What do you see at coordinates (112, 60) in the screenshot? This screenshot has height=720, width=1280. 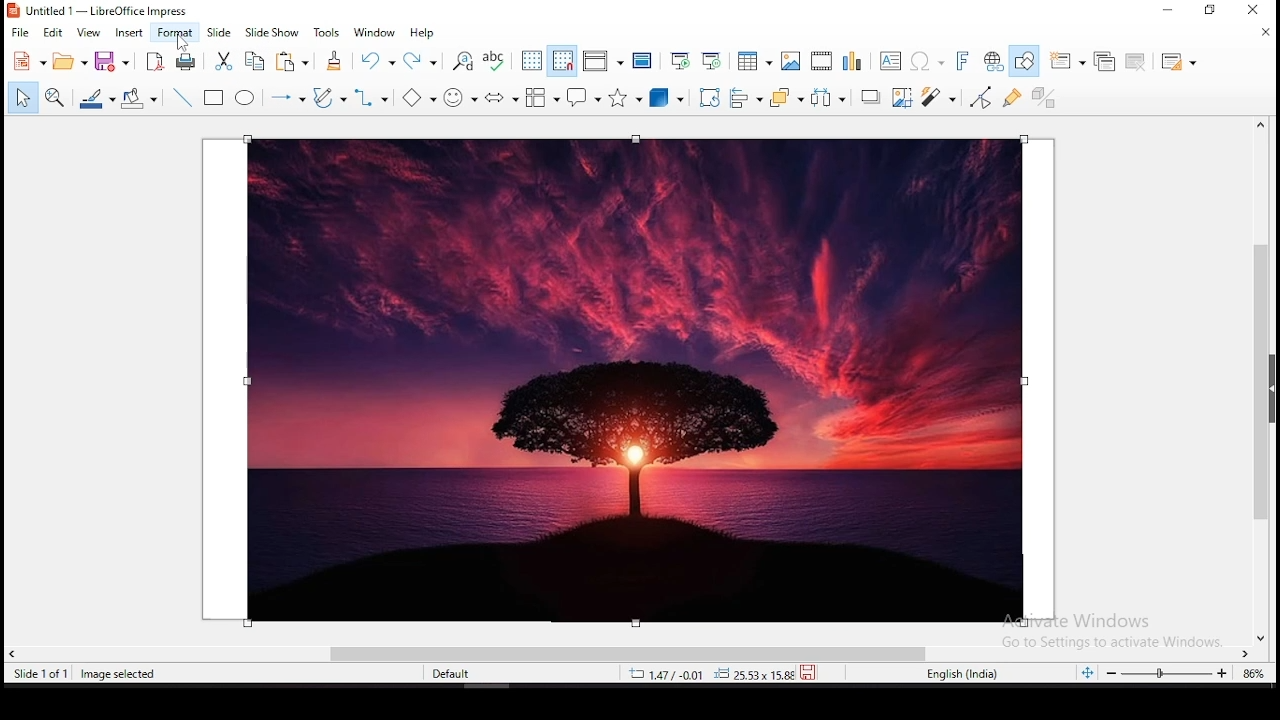 I see `save` at bounding box center [112, 60].